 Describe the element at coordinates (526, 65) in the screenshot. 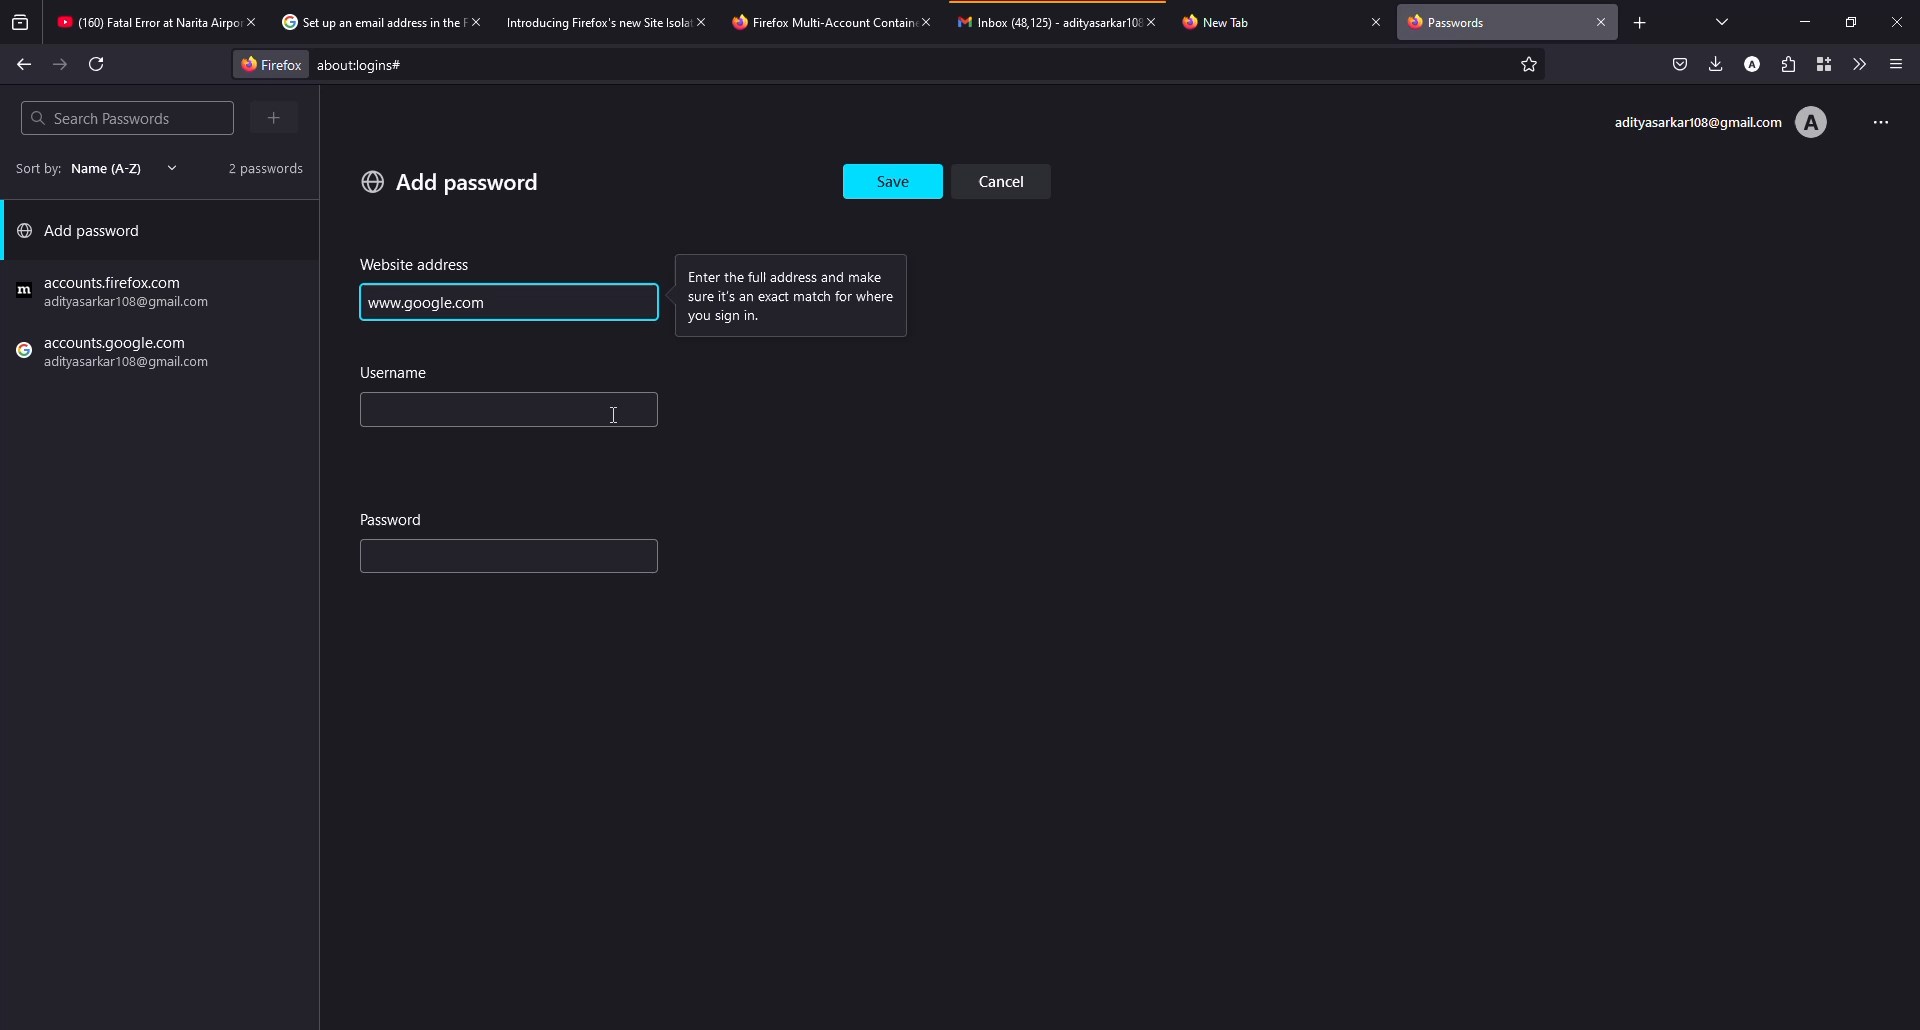

I see `about` at that location.